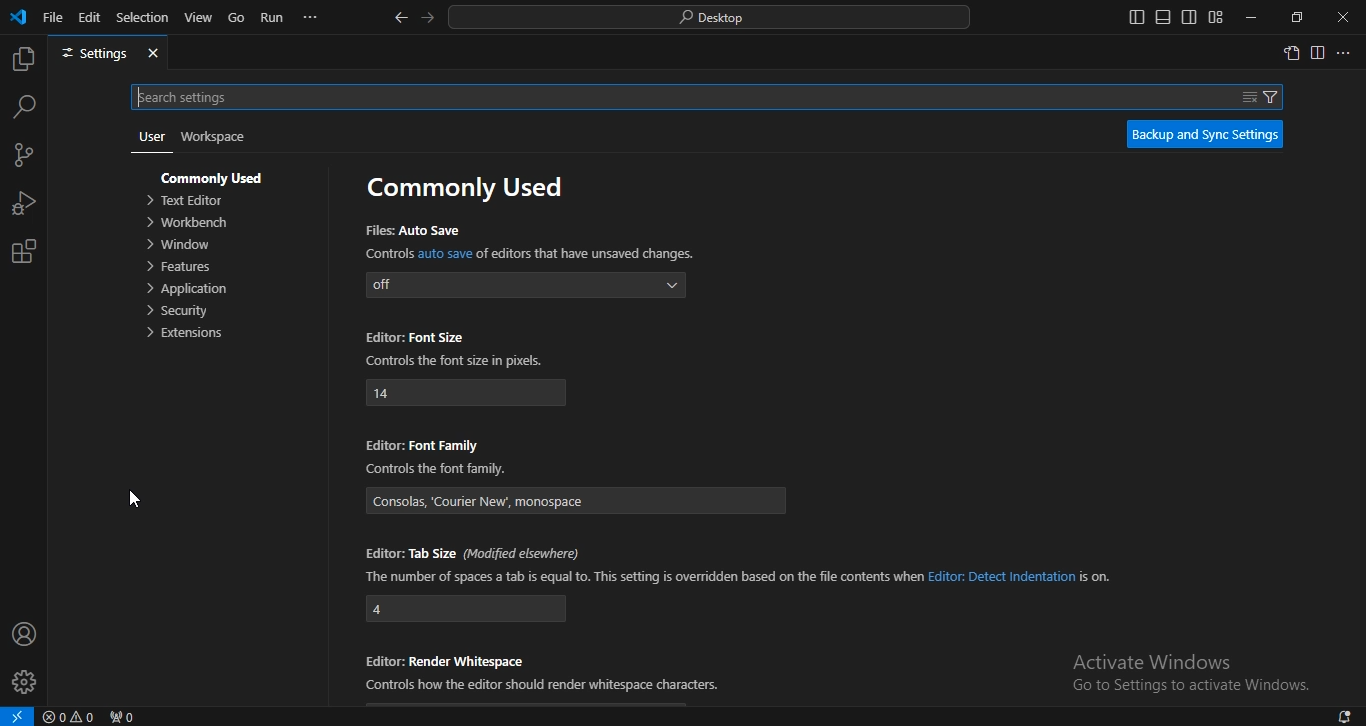  What do you see at coordinates (273, 18) in the screenshot?
I see `run` at bounding box center [273, 18].